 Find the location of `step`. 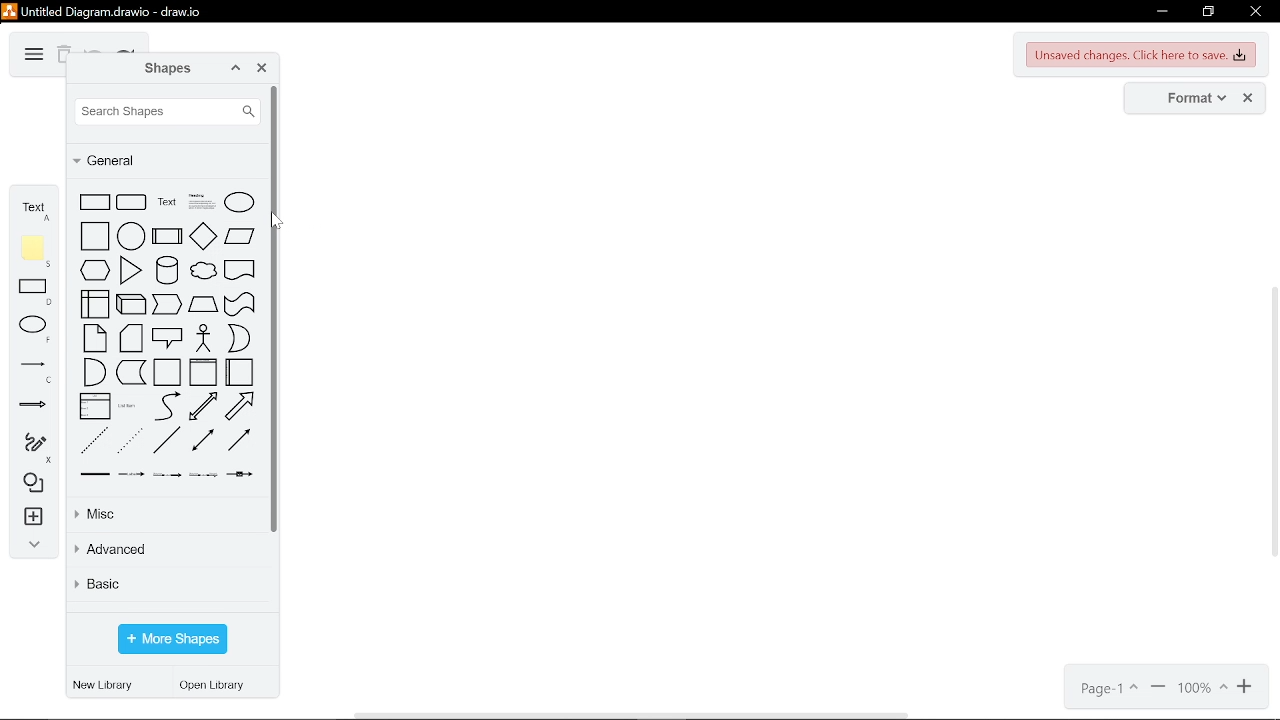

step is located at coordinates (167, 304).